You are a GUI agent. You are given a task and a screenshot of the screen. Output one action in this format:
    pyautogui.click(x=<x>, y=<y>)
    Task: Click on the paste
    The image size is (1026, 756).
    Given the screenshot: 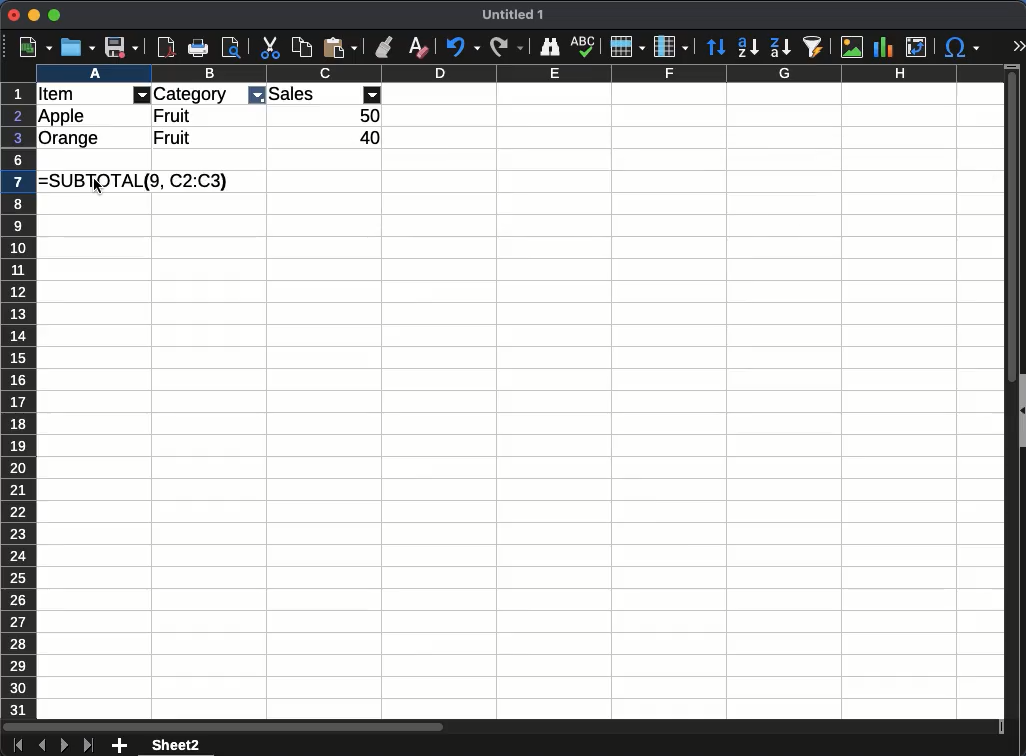 What is the action you would take?
    pyautogui.click(x=340, y=48)
    